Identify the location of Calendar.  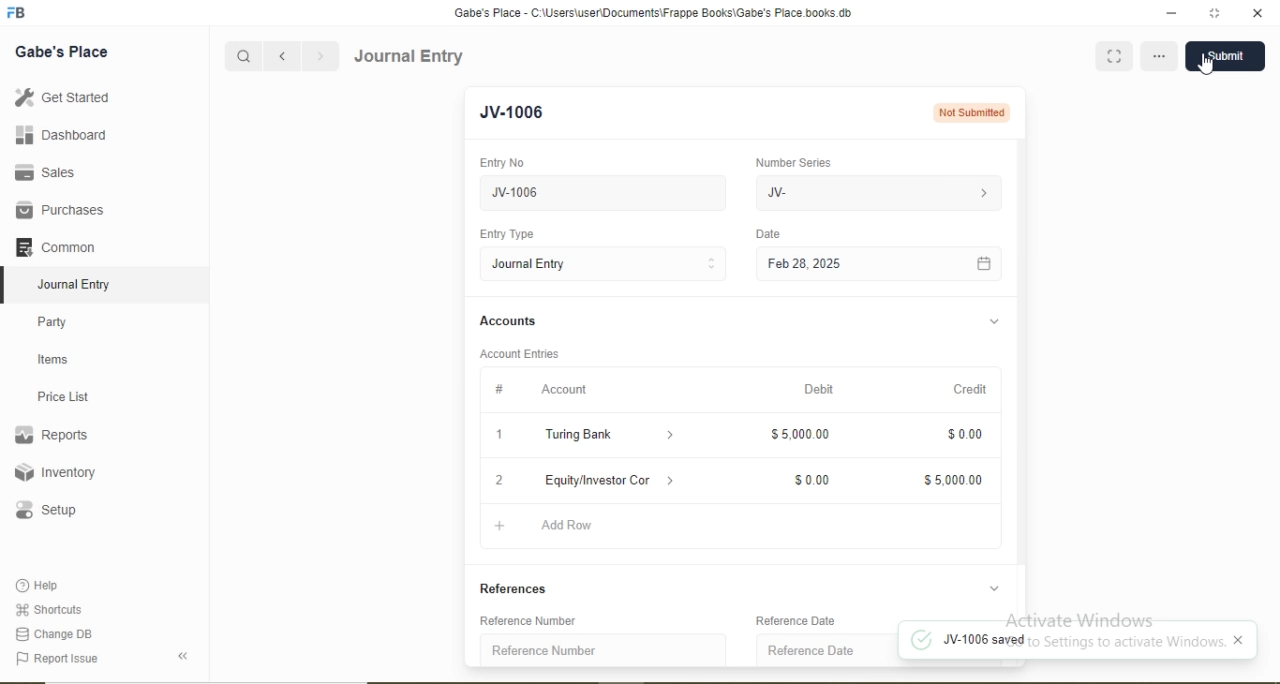
(984, 265).